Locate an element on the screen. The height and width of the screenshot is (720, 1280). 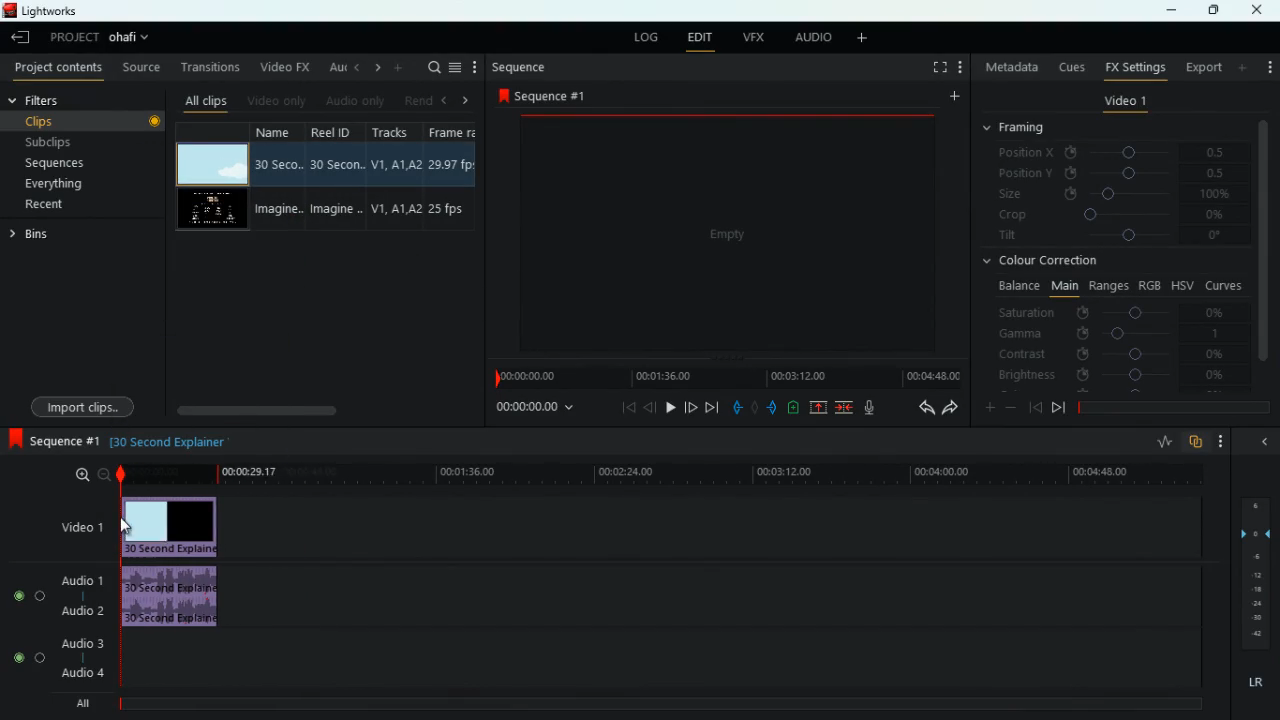
lr is located at coordinates (1253, 683).